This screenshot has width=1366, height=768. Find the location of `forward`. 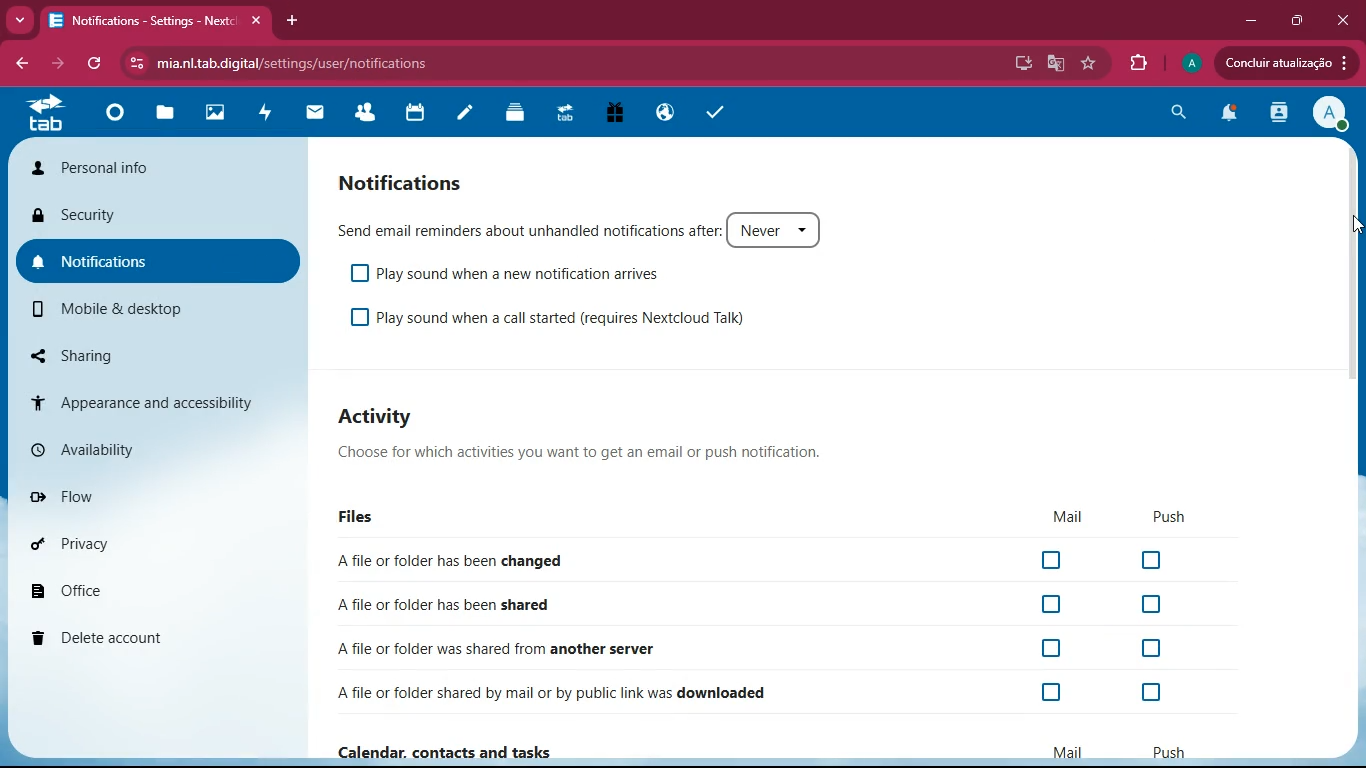

forward is located at coordinates (61, 64).